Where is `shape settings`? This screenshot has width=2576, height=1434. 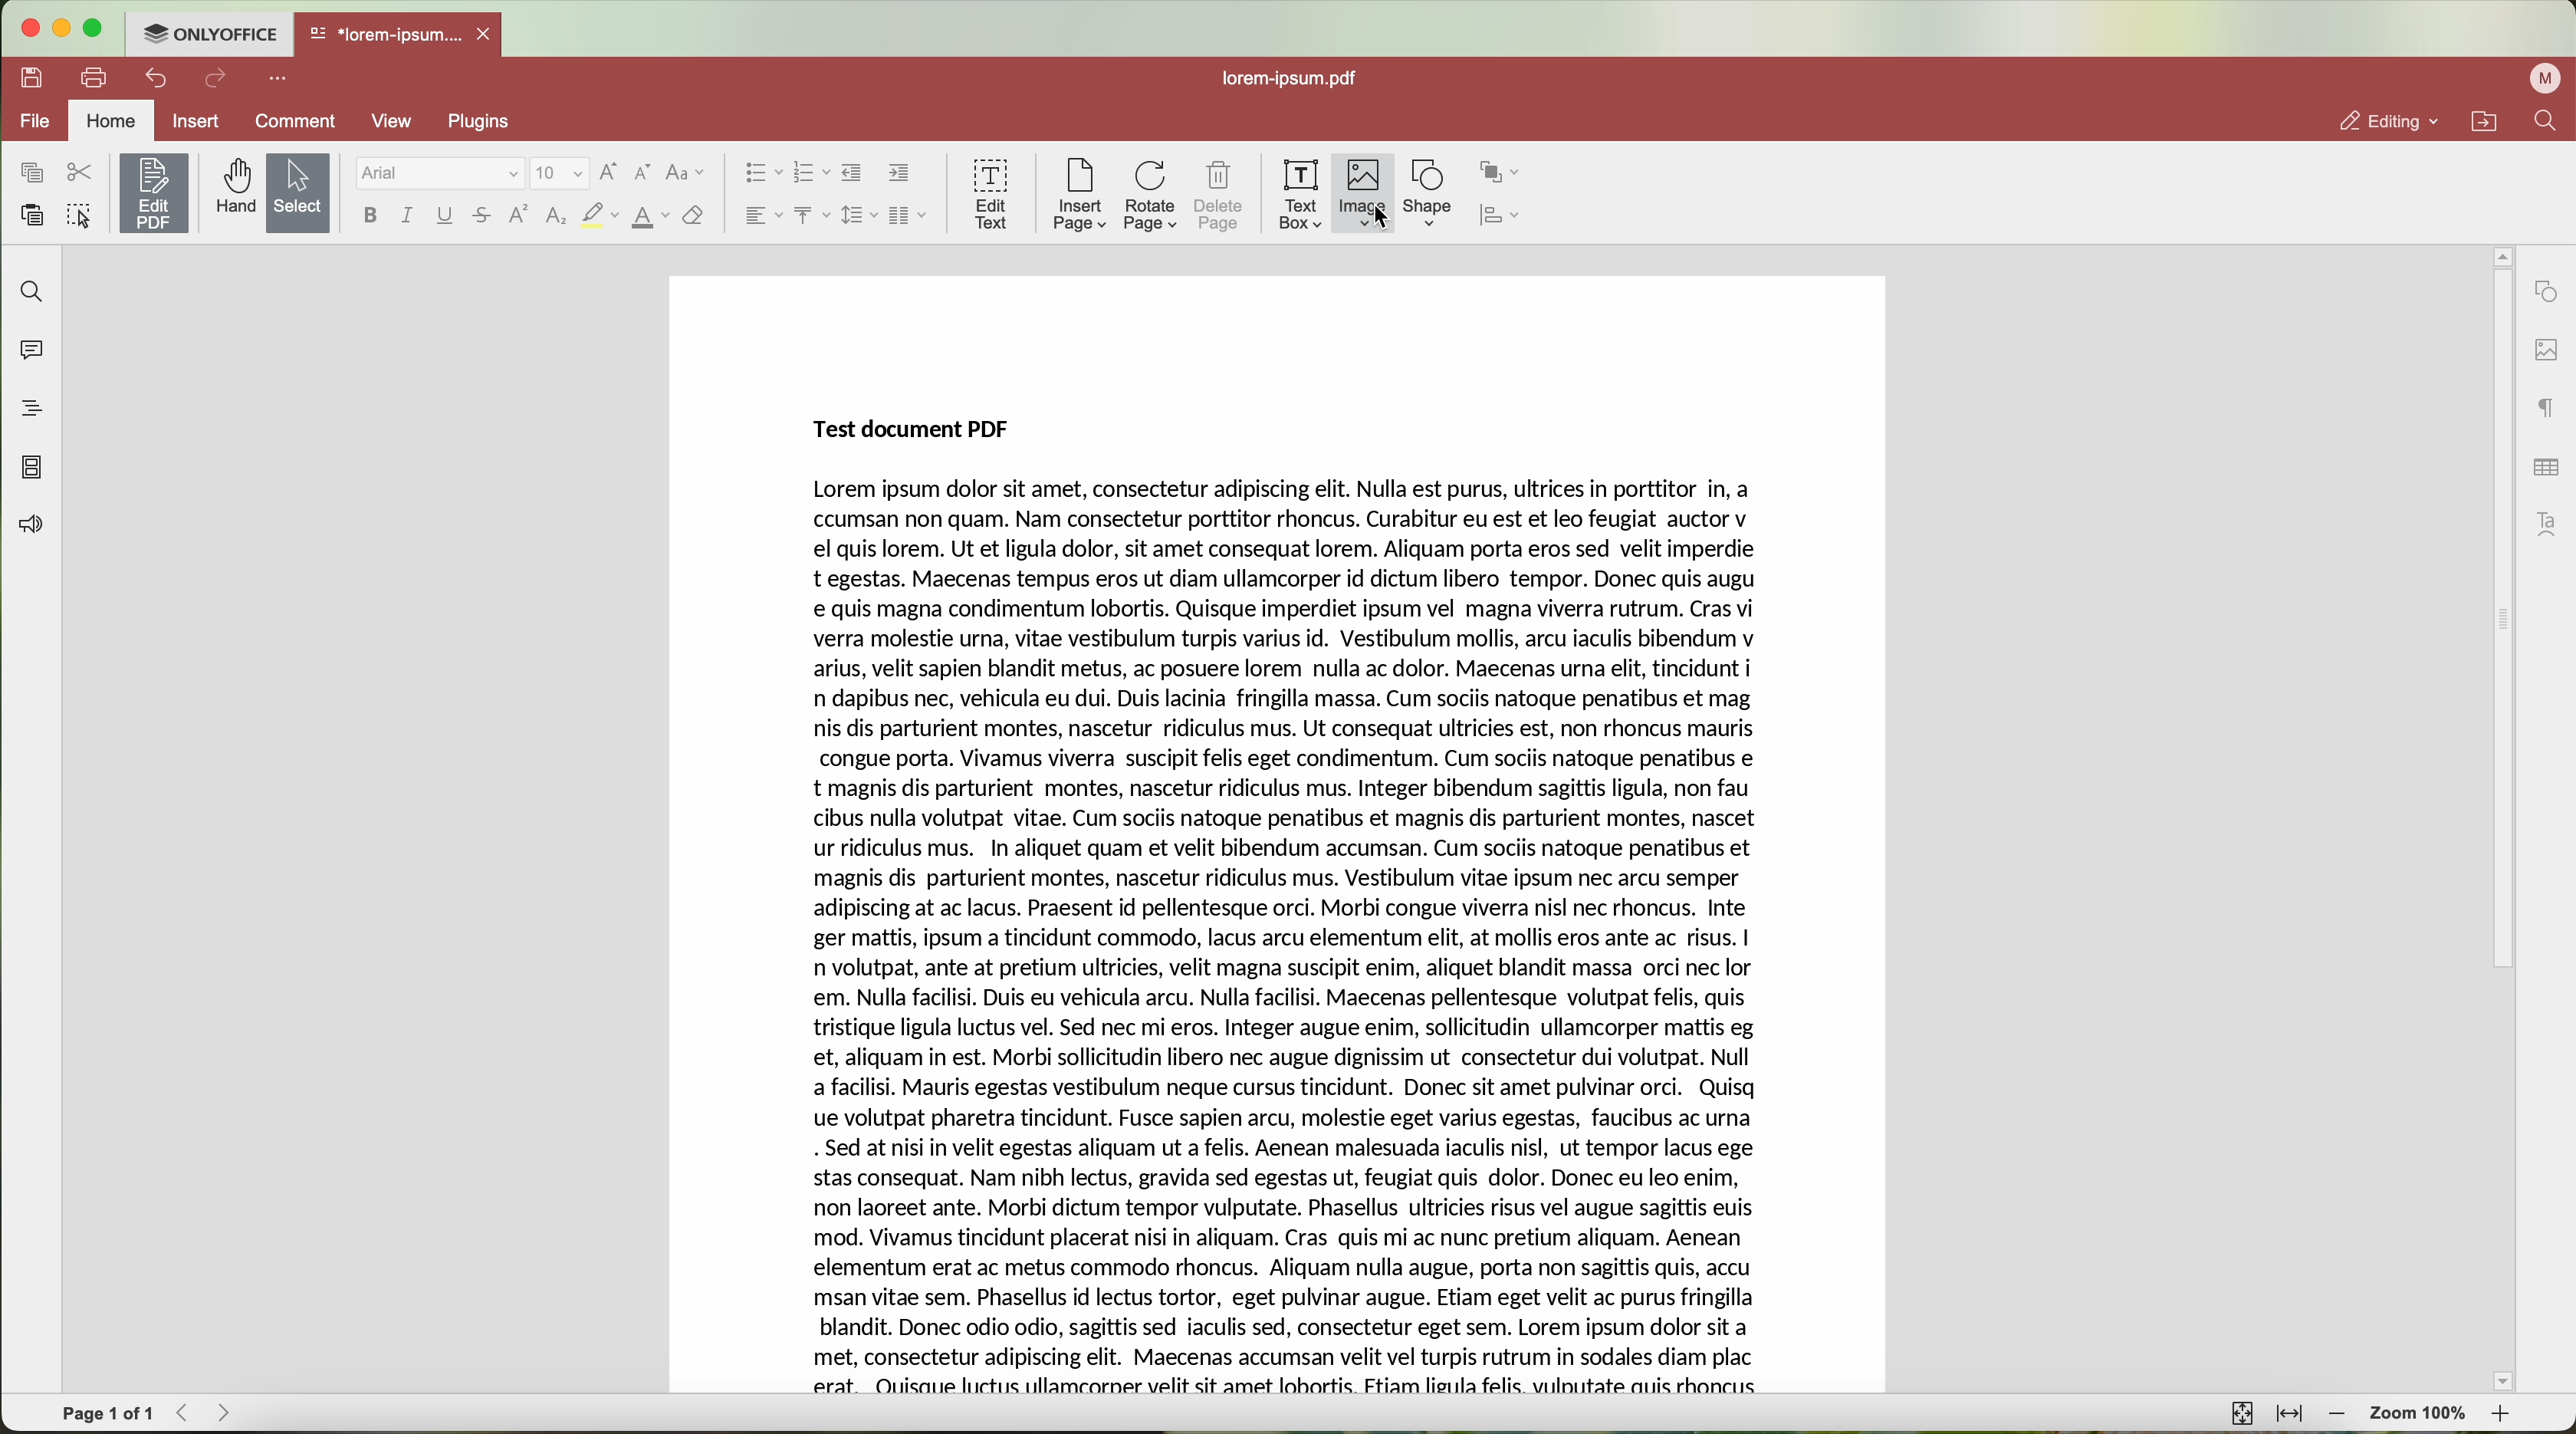
shape settings is located at coordinates (2545, 292).